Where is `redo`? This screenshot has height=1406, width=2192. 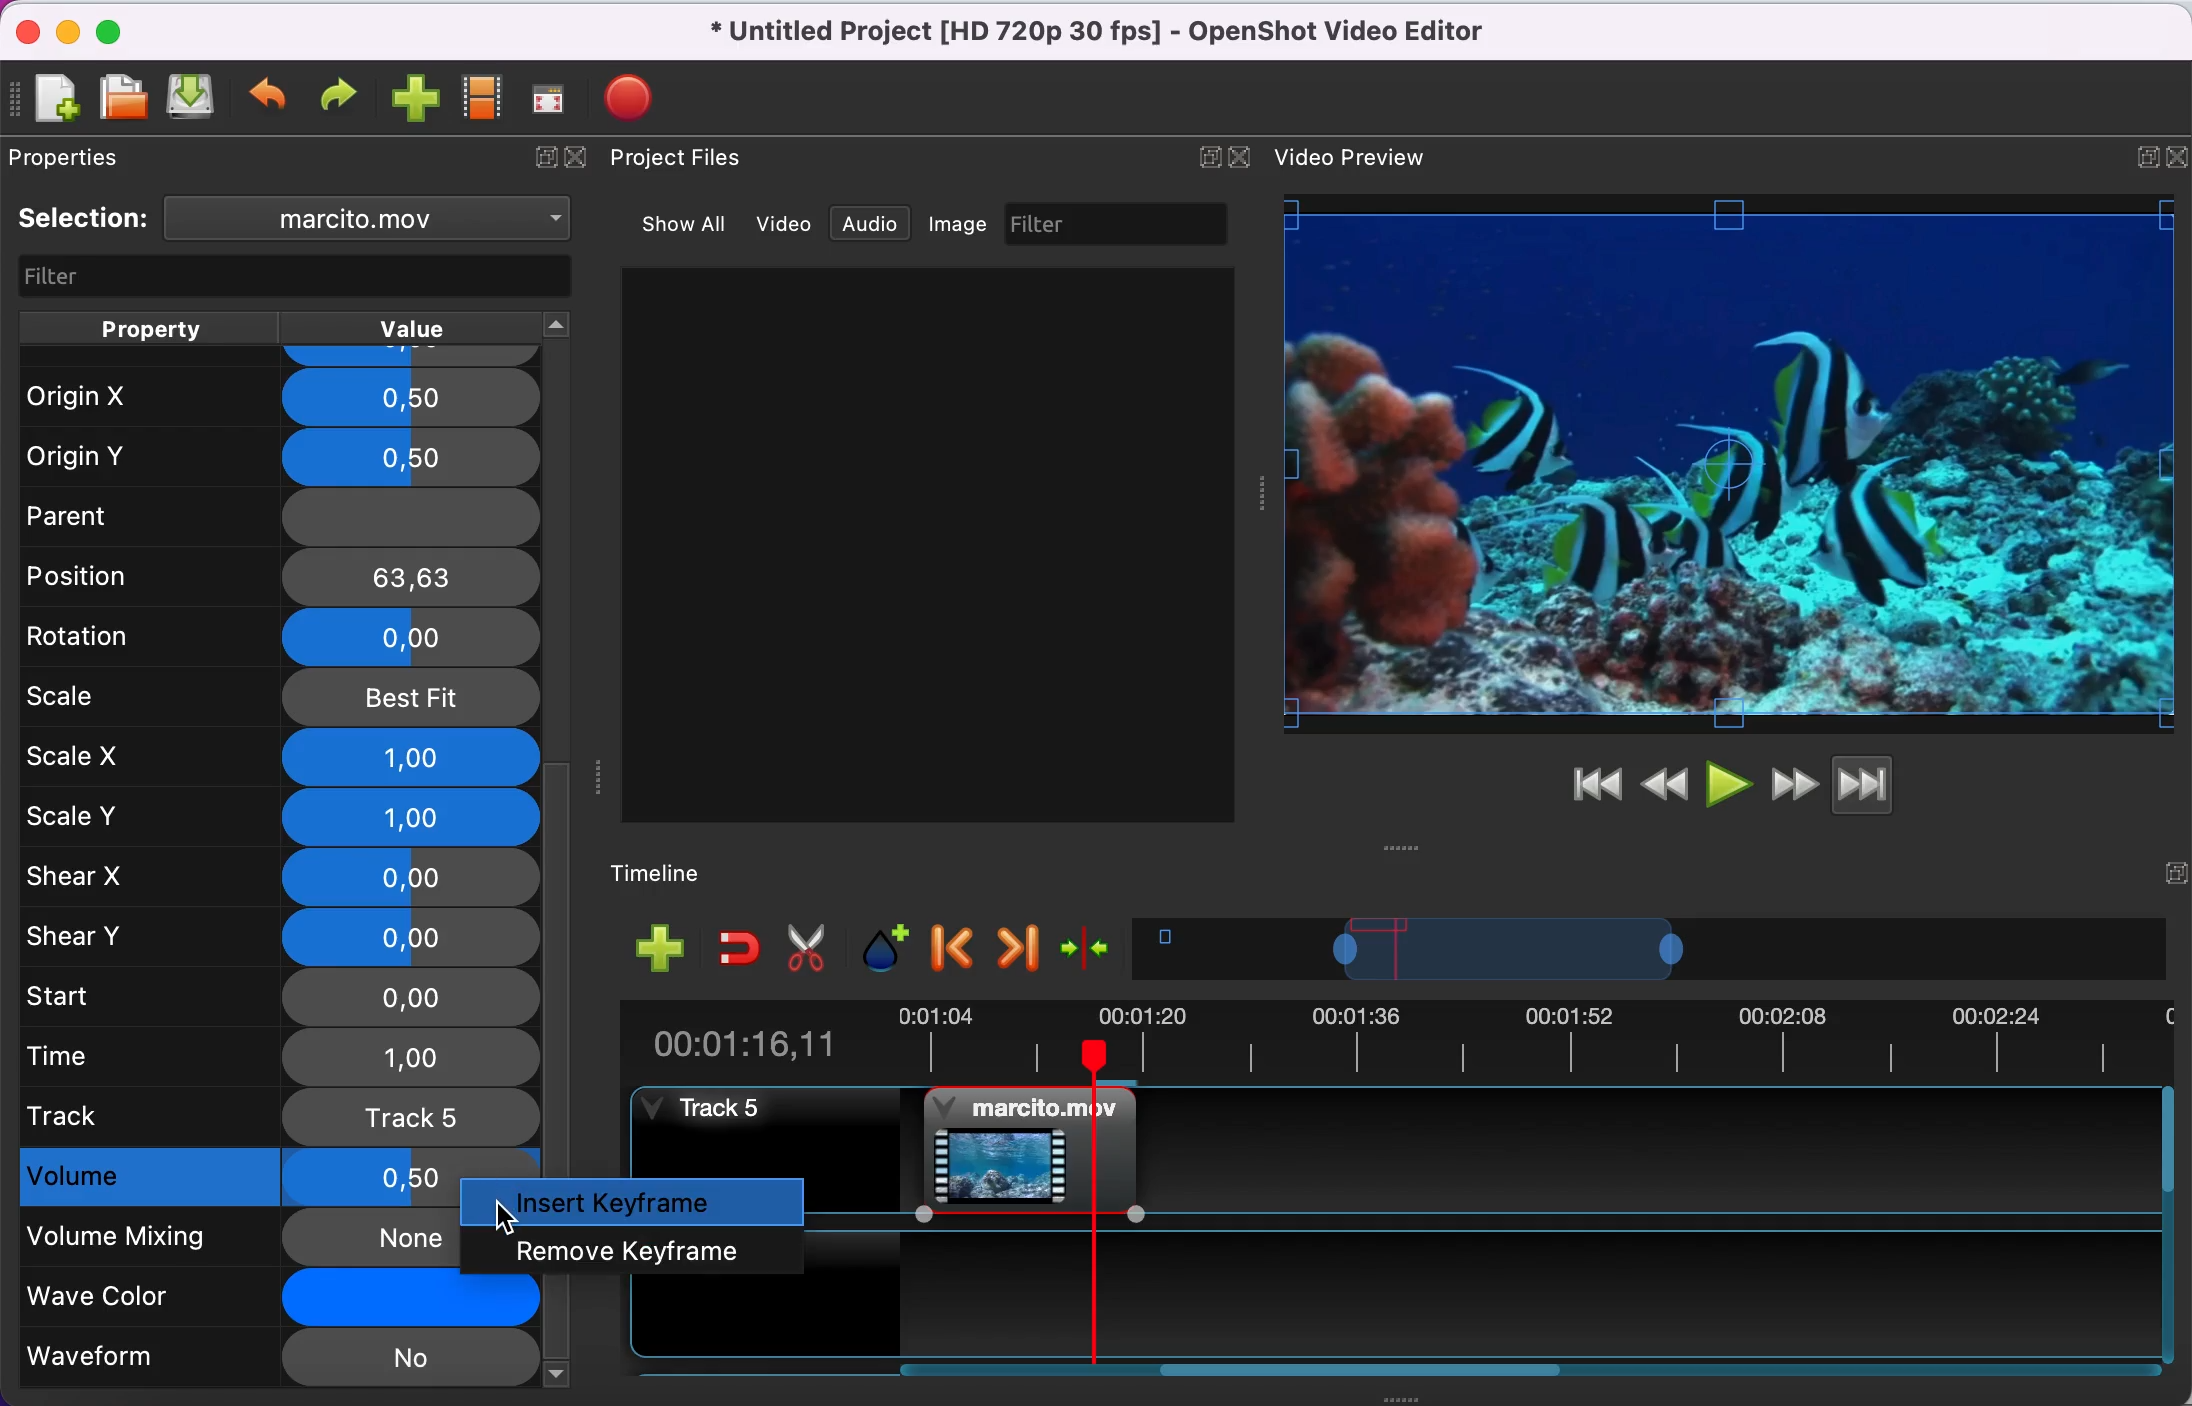 redo is located at coordinates (344, 97).